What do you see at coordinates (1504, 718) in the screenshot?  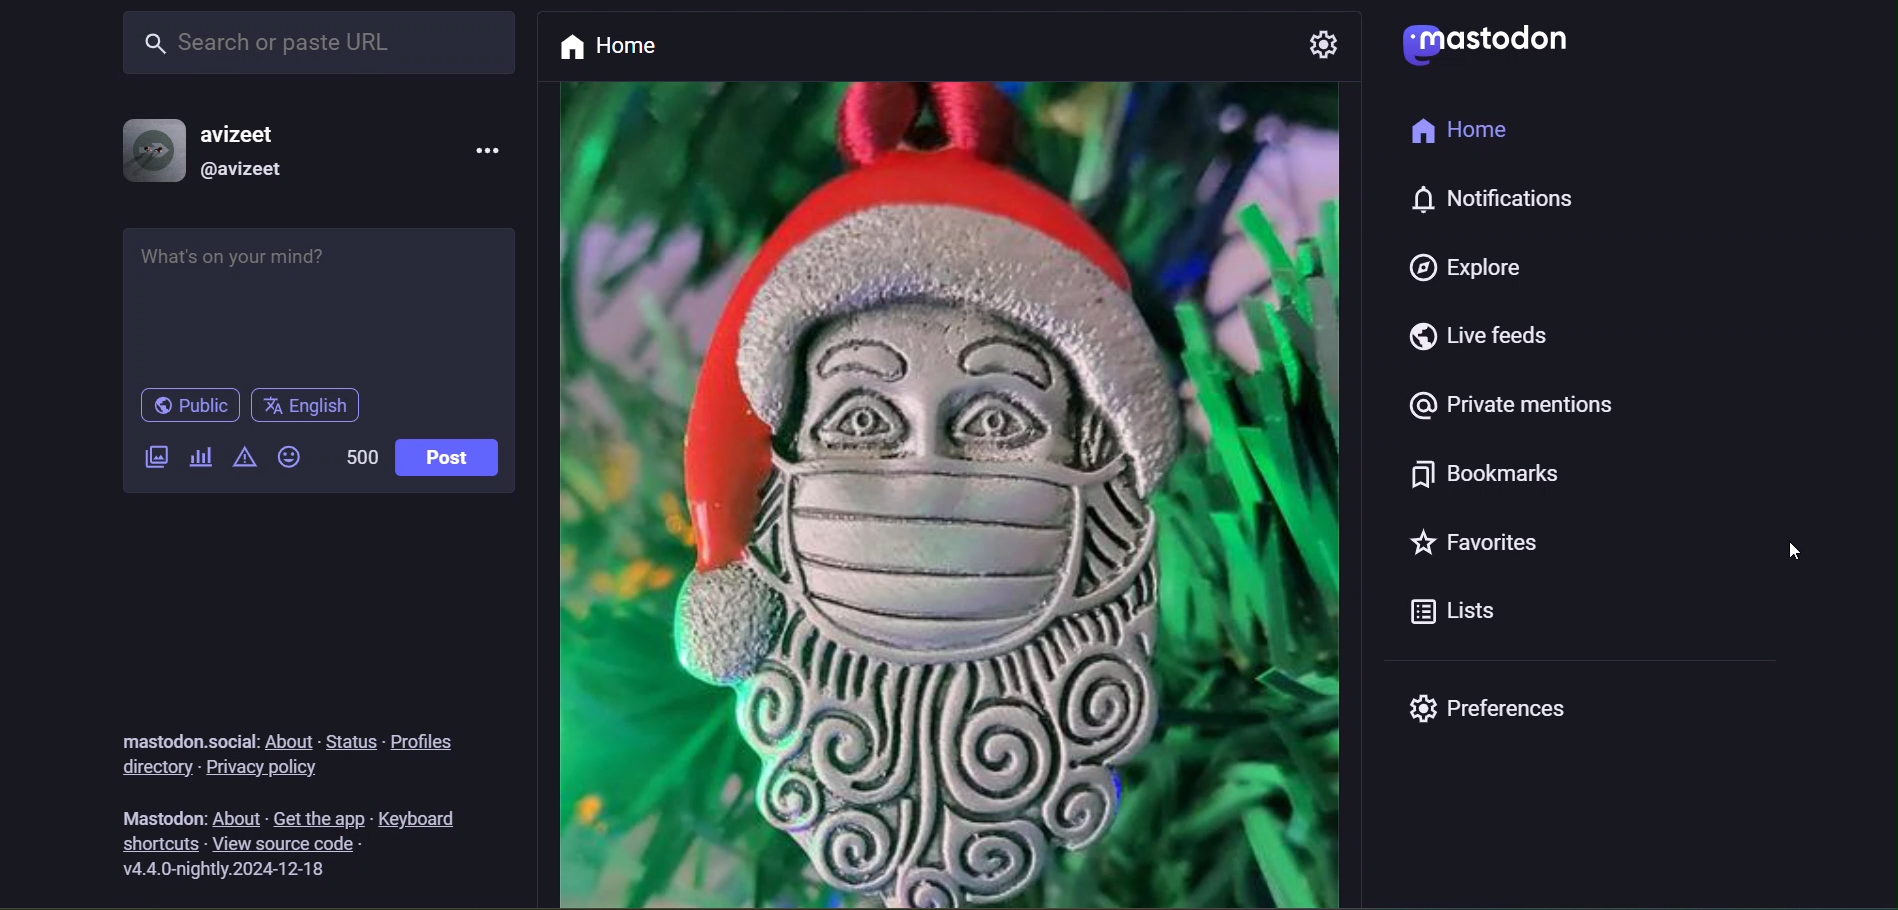 I see `preferences` at bounding box center [1504, 718].